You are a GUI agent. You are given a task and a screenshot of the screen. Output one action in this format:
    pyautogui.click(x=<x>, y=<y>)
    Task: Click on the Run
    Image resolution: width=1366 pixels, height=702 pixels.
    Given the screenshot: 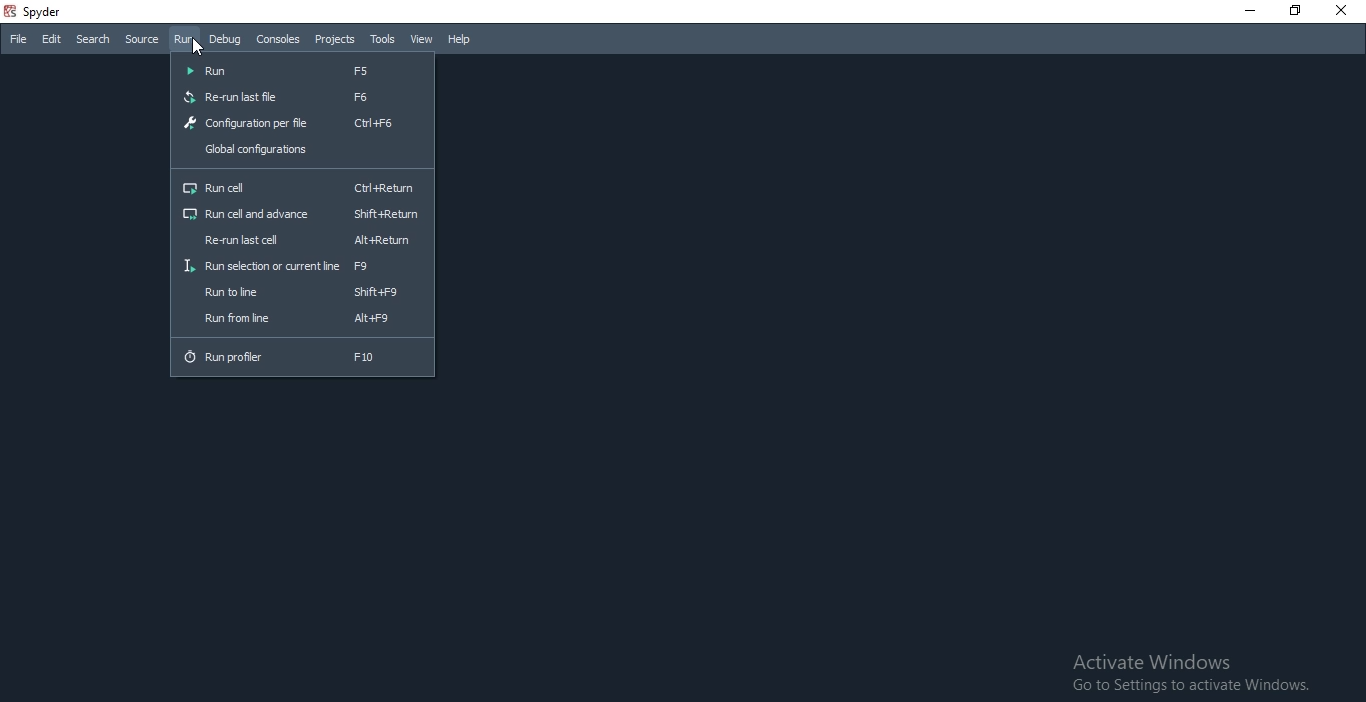 What is the action you would take?
    pyautogui.click(x=182, y=39)
    